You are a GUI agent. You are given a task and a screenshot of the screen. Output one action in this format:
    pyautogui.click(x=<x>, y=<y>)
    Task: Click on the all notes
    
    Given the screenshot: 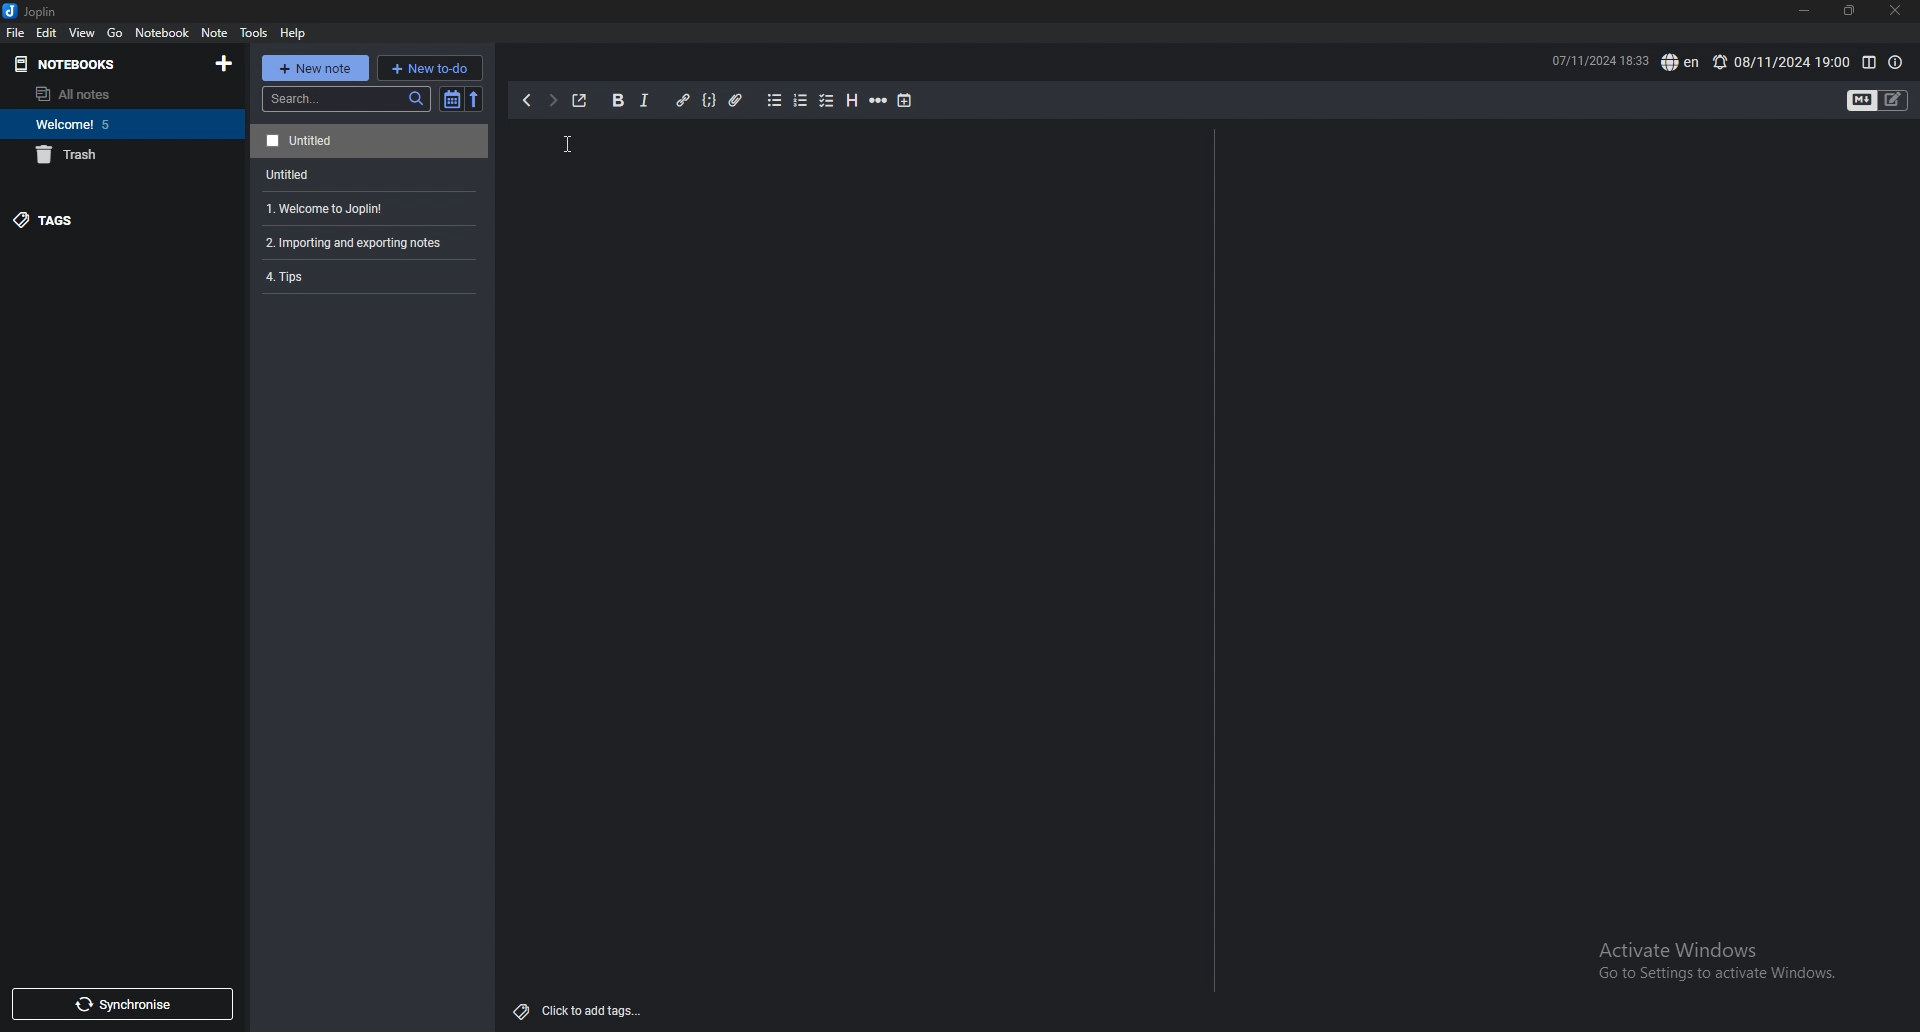 What is the action you would take?
    pyautogui.click(x=113, y=94)
    